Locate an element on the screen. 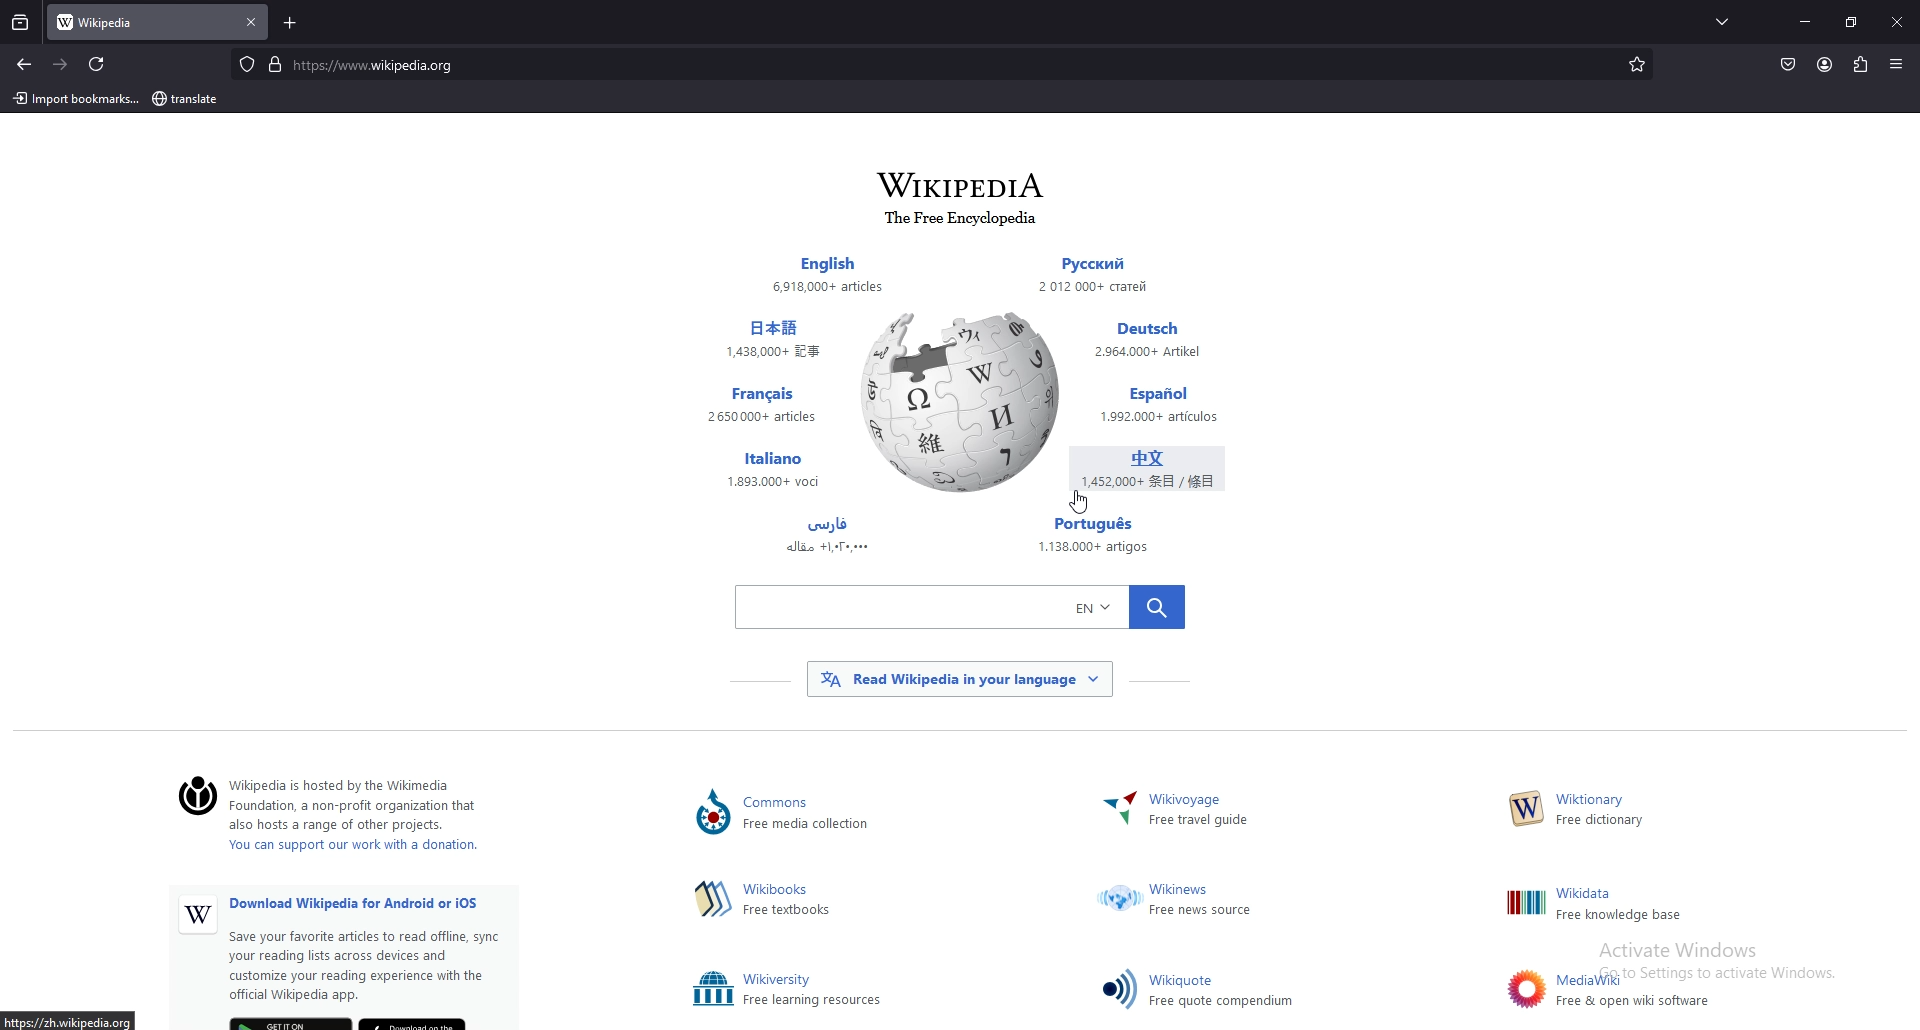 This screenshot has height=1030, width=1920.  is located at coordinates (826, 539).